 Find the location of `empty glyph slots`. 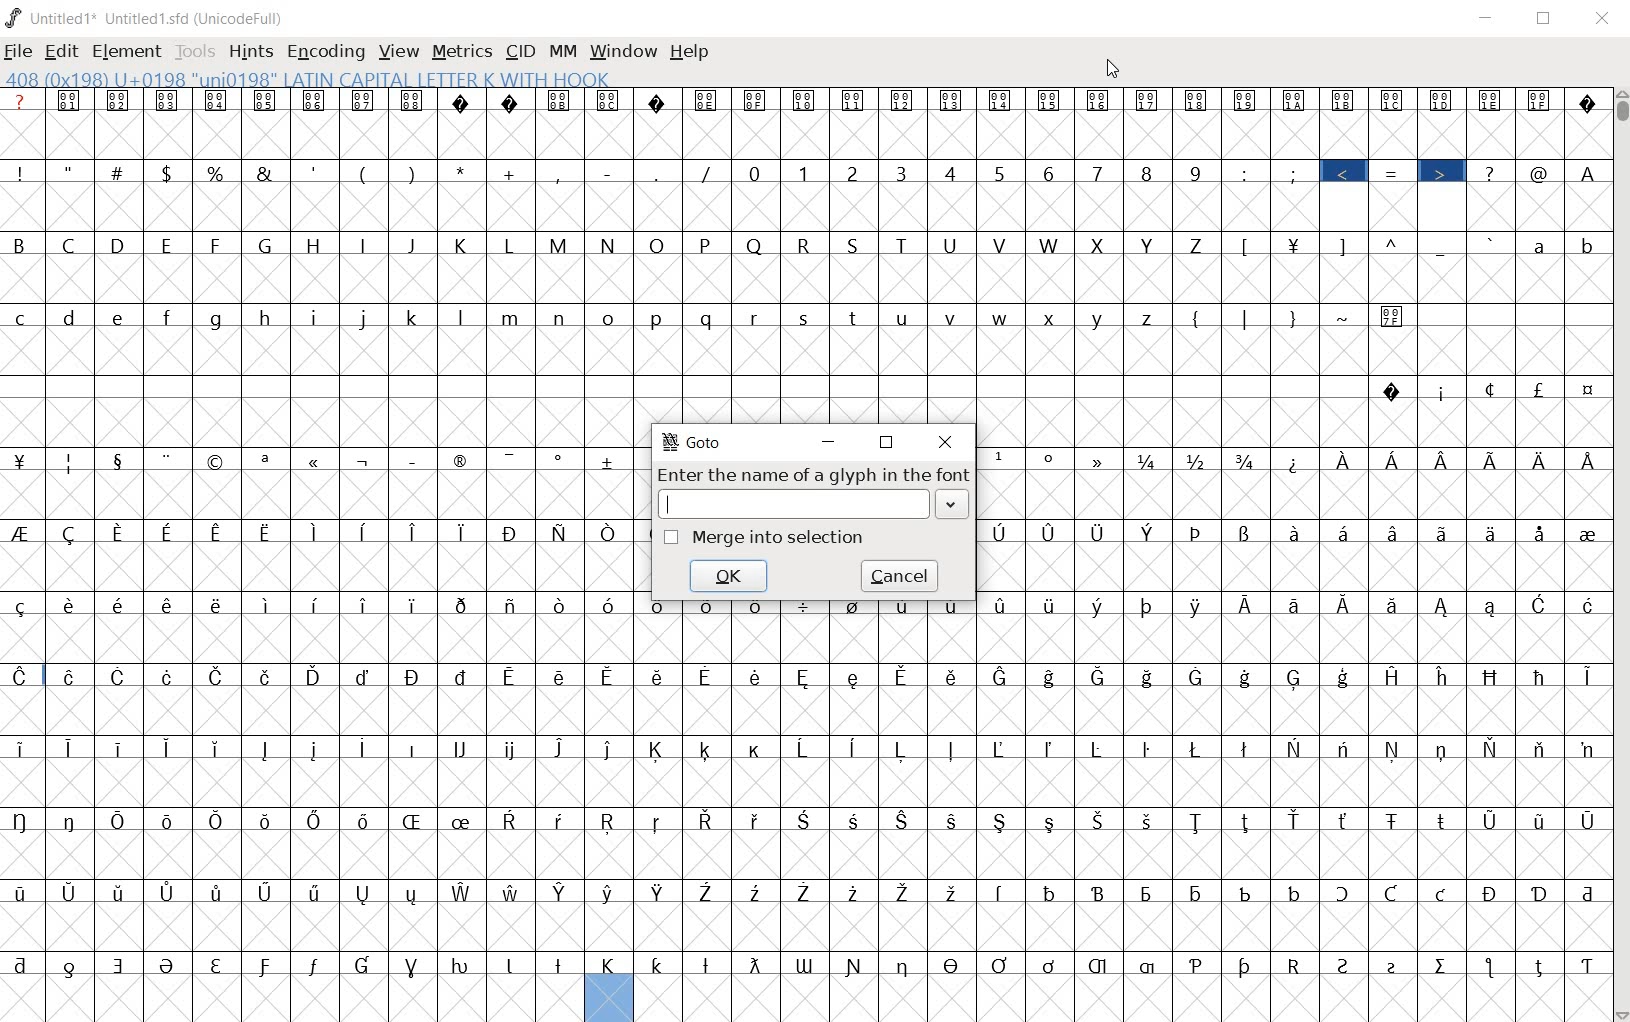

empty glyph slots is located at coordinates (805, 710).